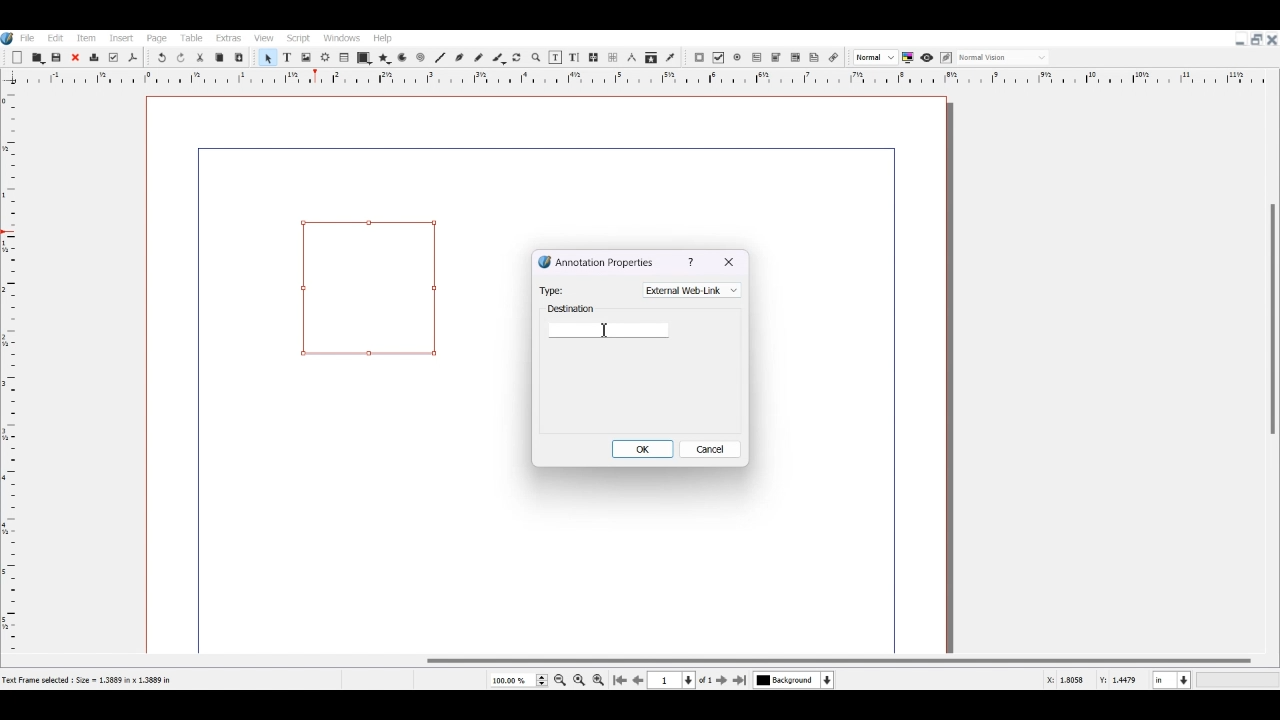 This screenshot has width=1280, height=720. I want to click on Text Annotation , so click(815, 57).